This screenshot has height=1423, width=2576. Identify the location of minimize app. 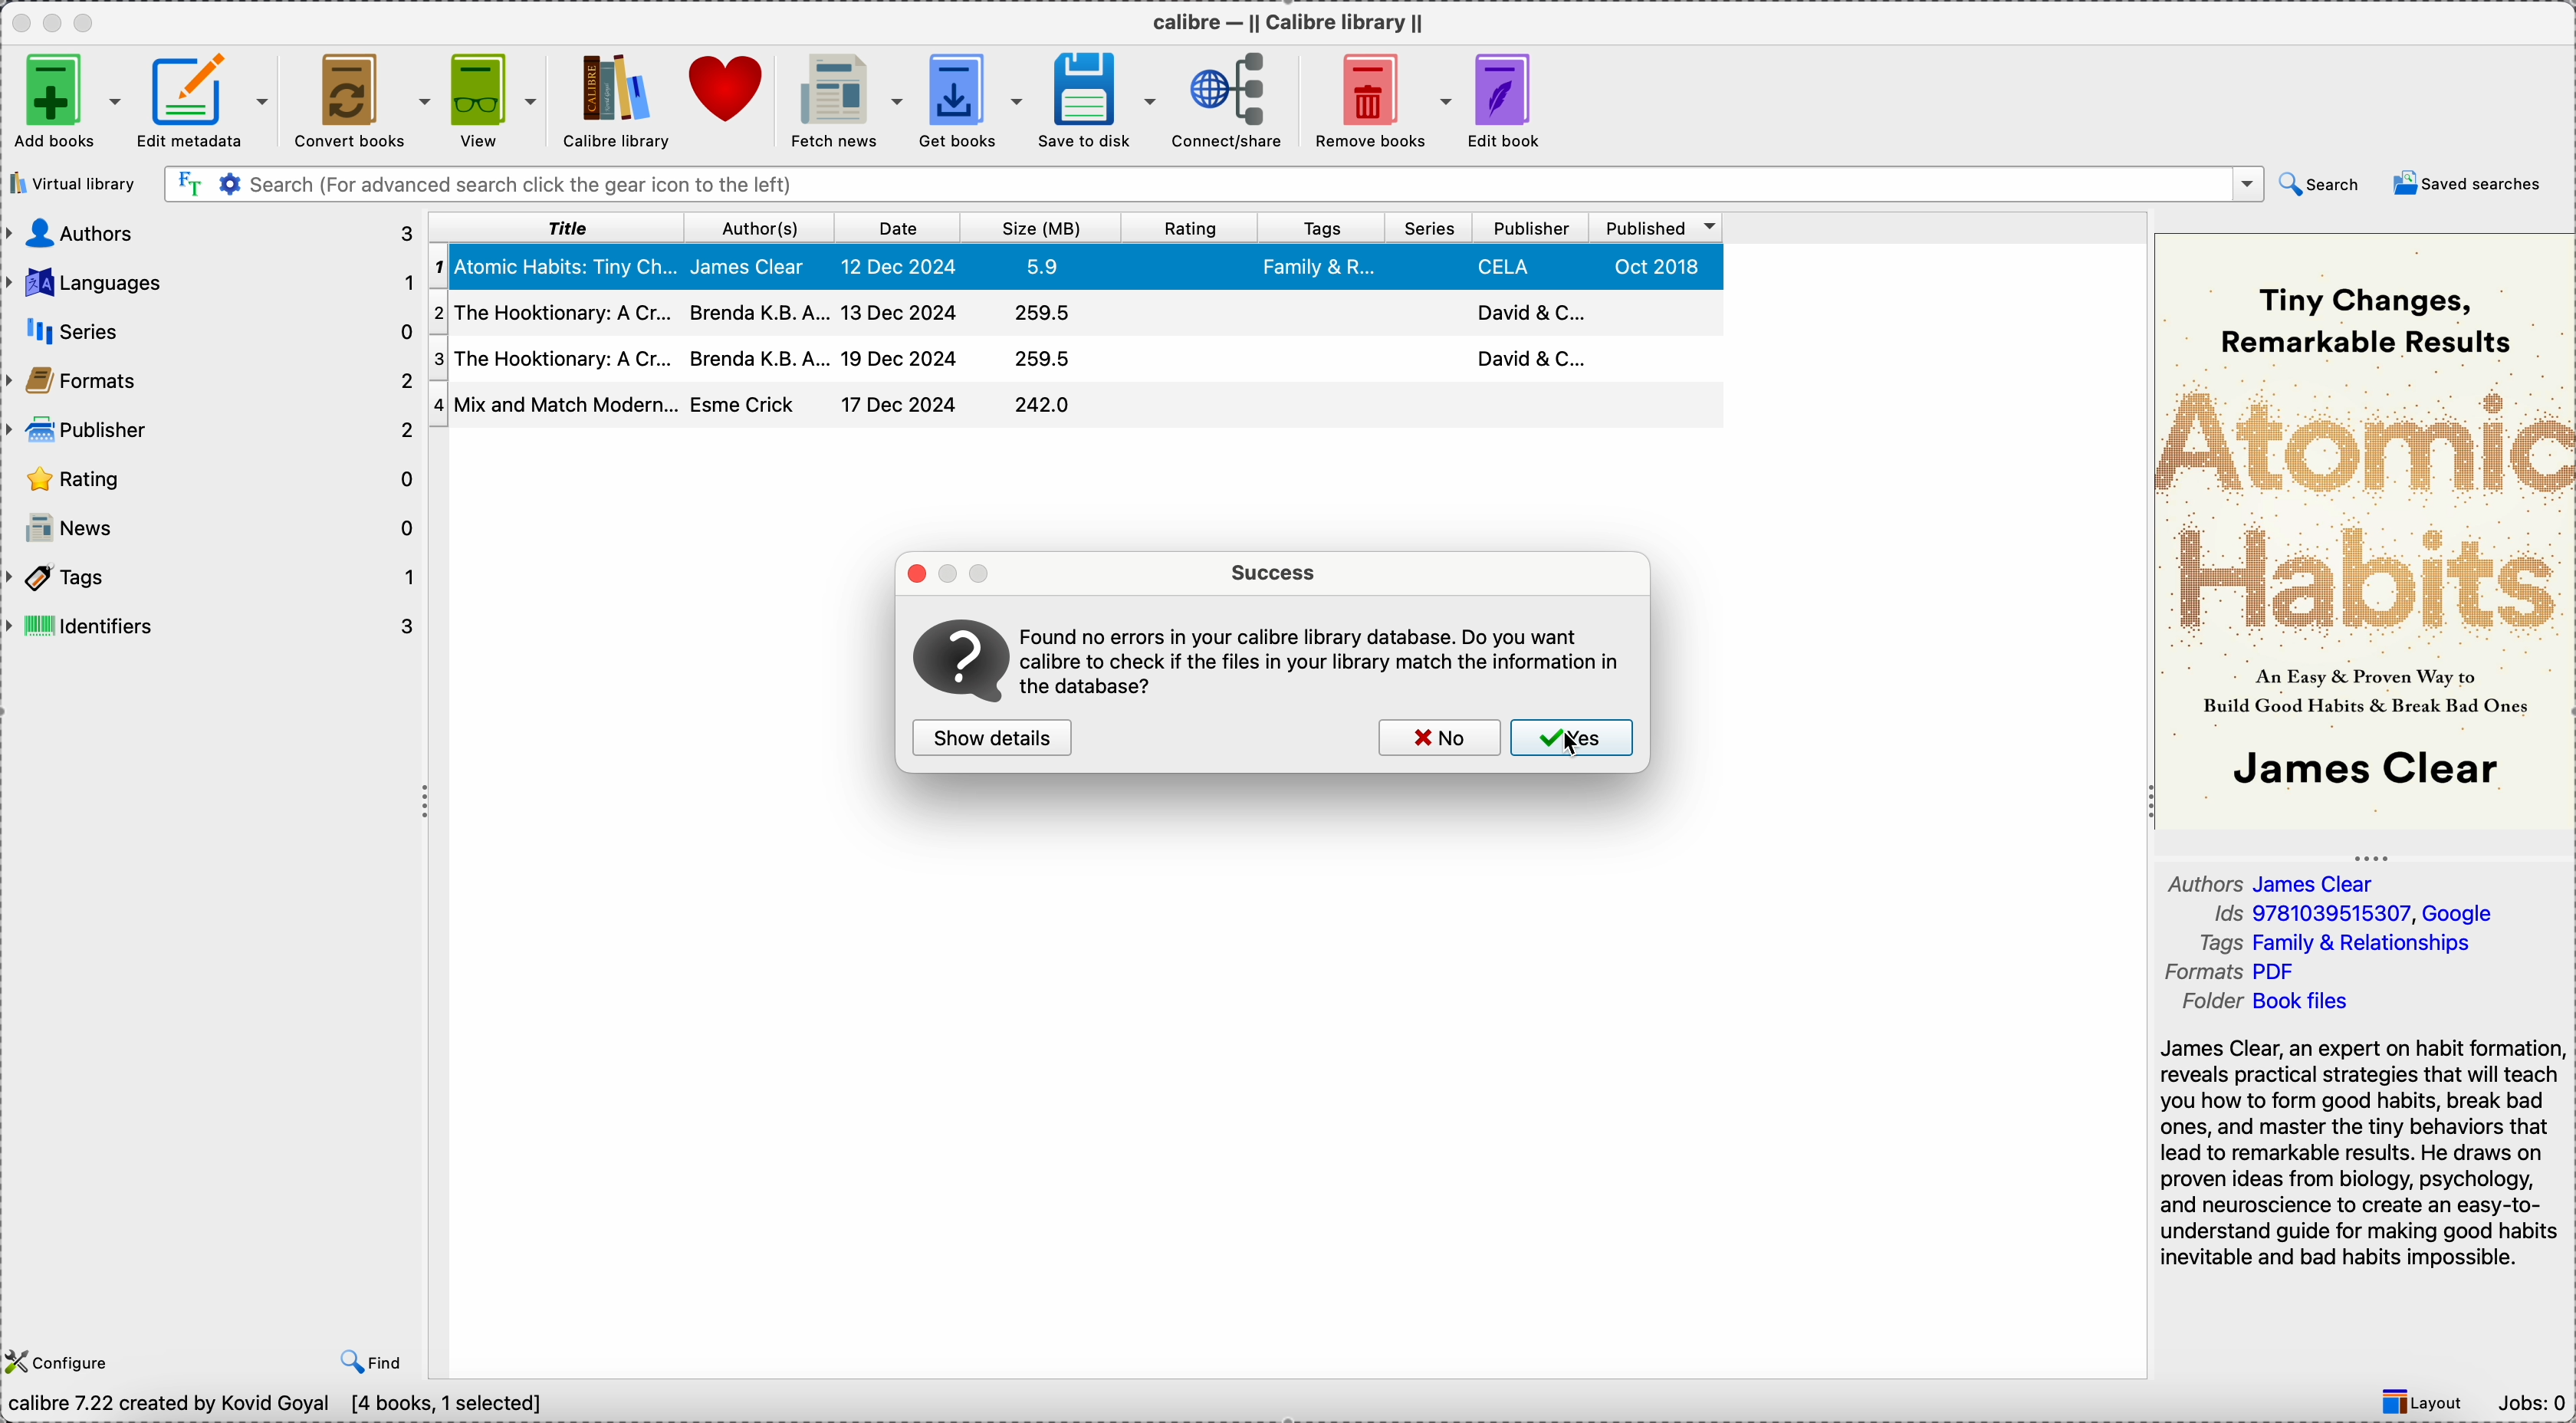
(53, 19).